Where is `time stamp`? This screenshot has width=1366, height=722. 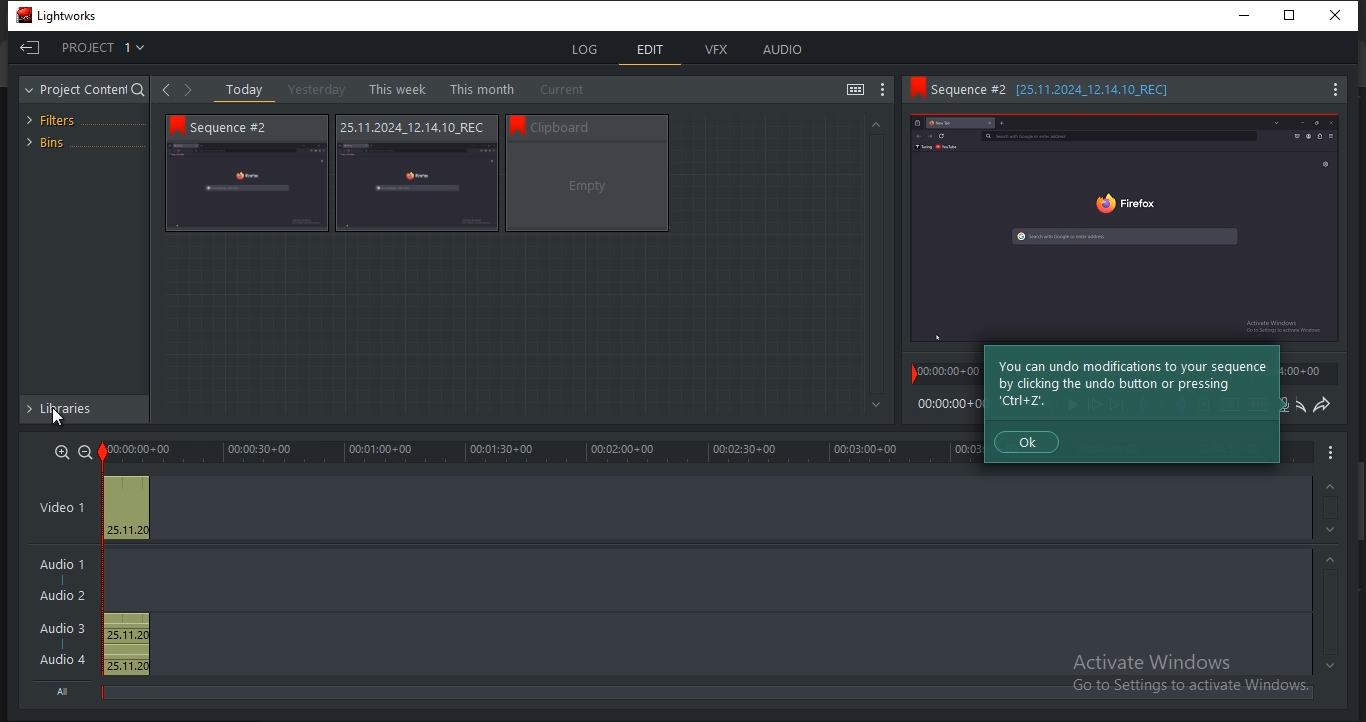 time stamp is located at coordinates (951, 374).